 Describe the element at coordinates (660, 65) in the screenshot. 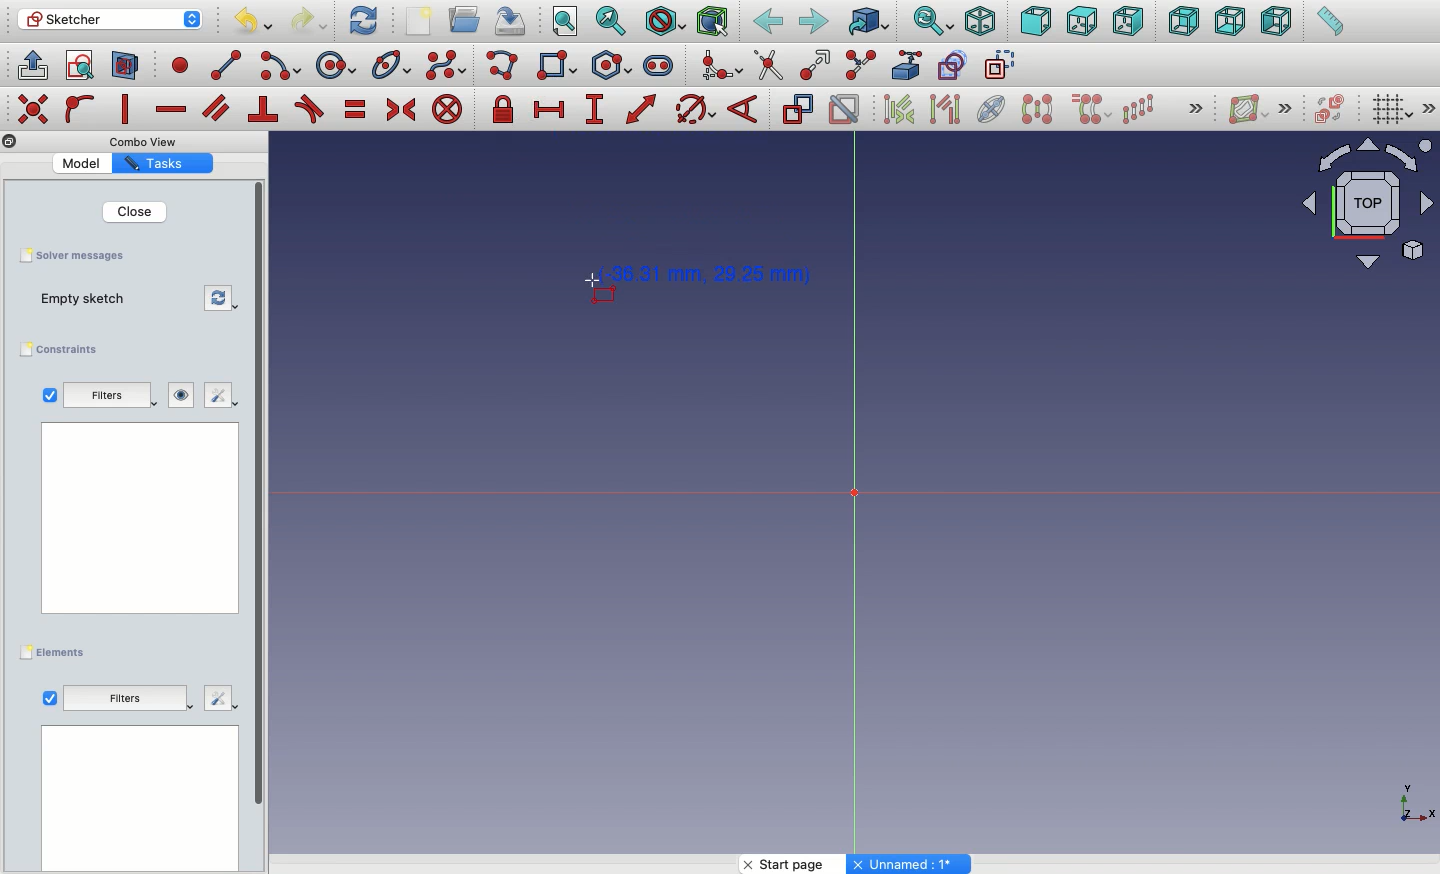

I see `Slot` at that location.